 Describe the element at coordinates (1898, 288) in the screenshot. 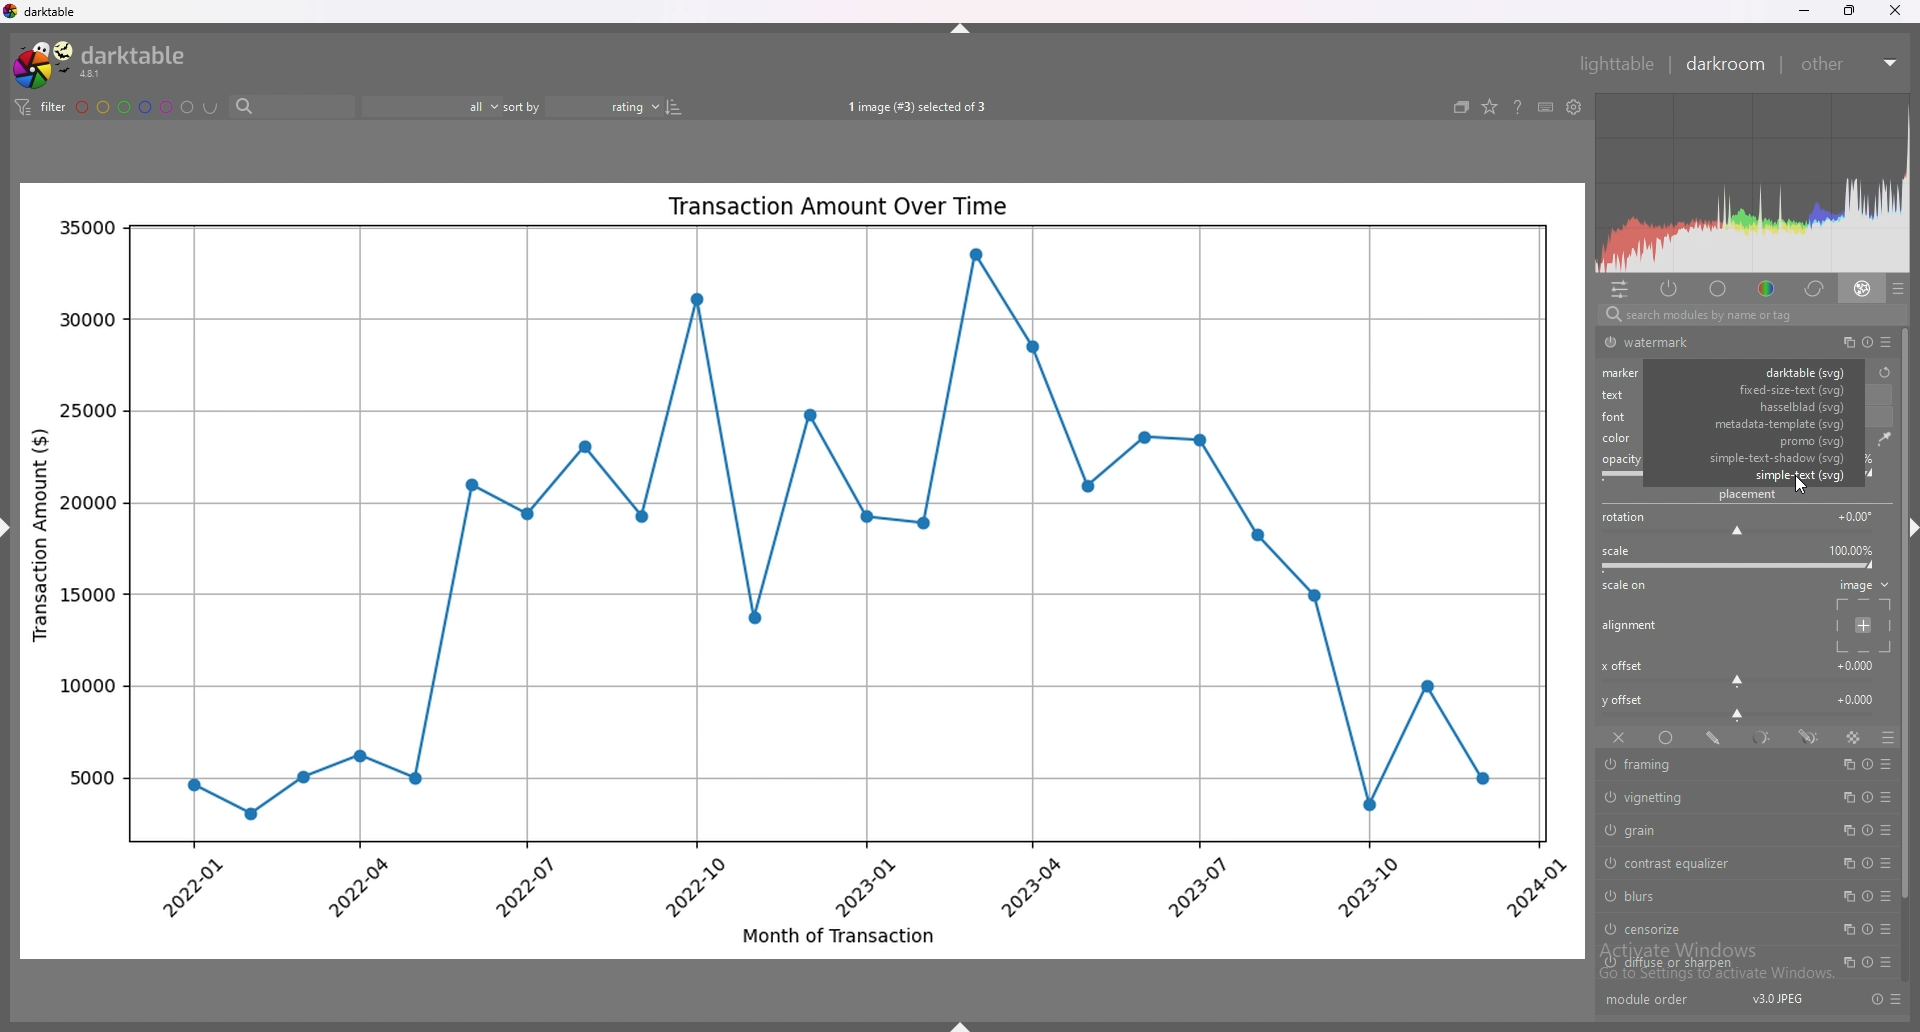

I see `presets` at that location.